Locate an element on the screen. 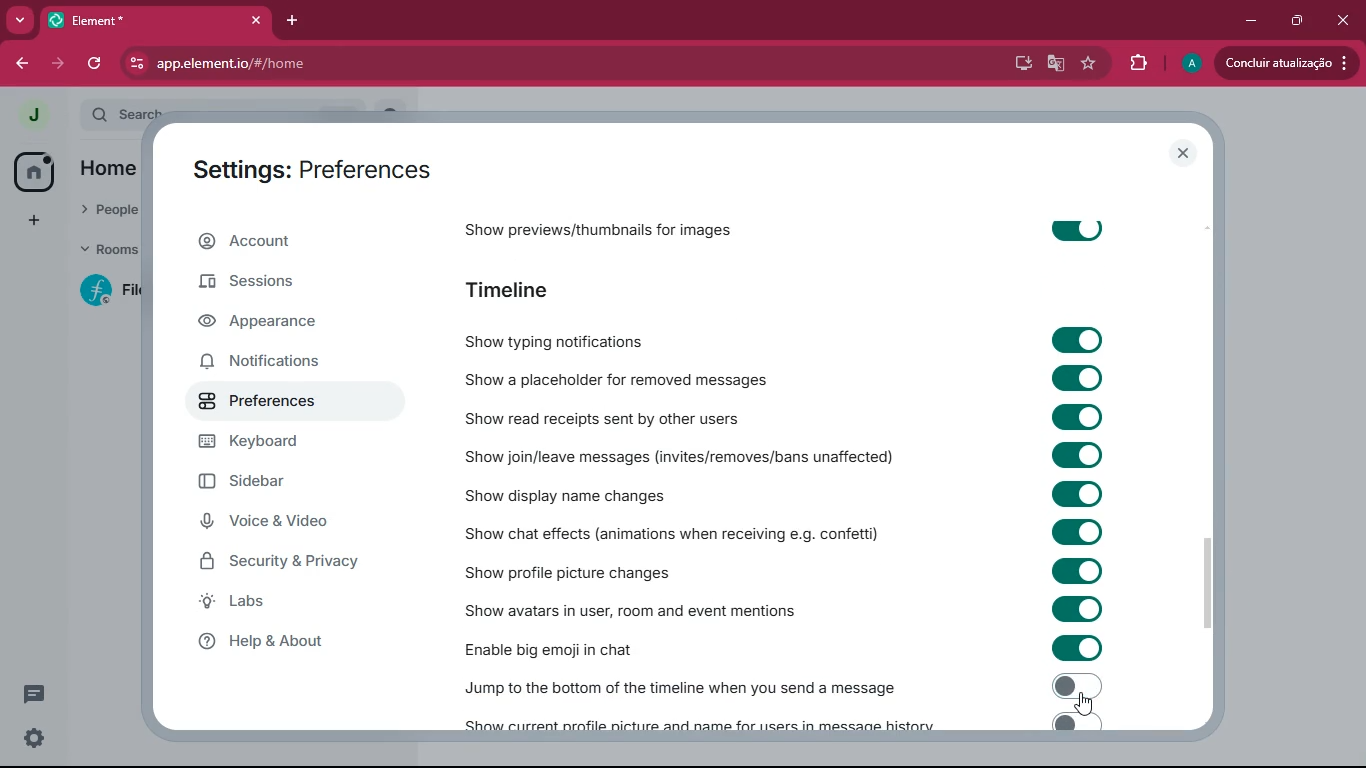 The image size is (1366, 768). close is located at coordinates (1343, 20).